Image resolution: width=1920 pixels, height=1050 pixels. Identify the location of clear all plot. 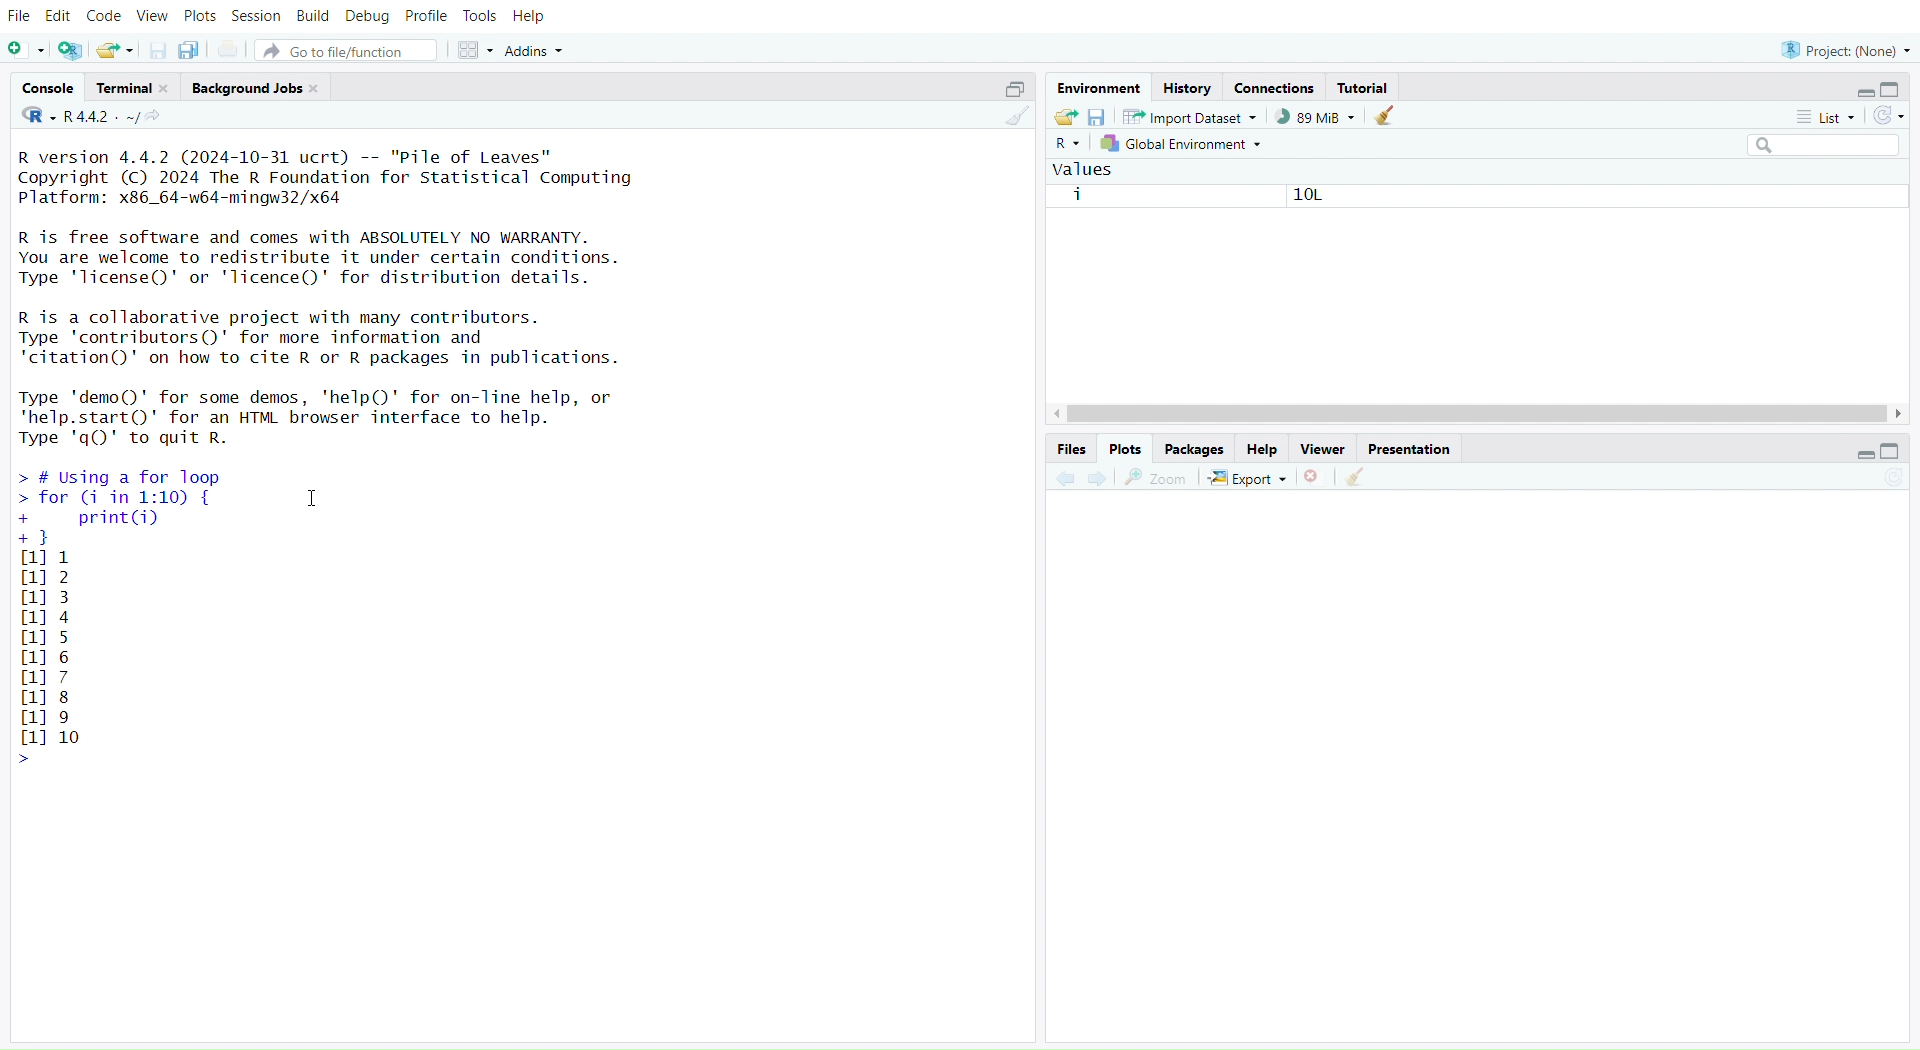
(1358, 479).